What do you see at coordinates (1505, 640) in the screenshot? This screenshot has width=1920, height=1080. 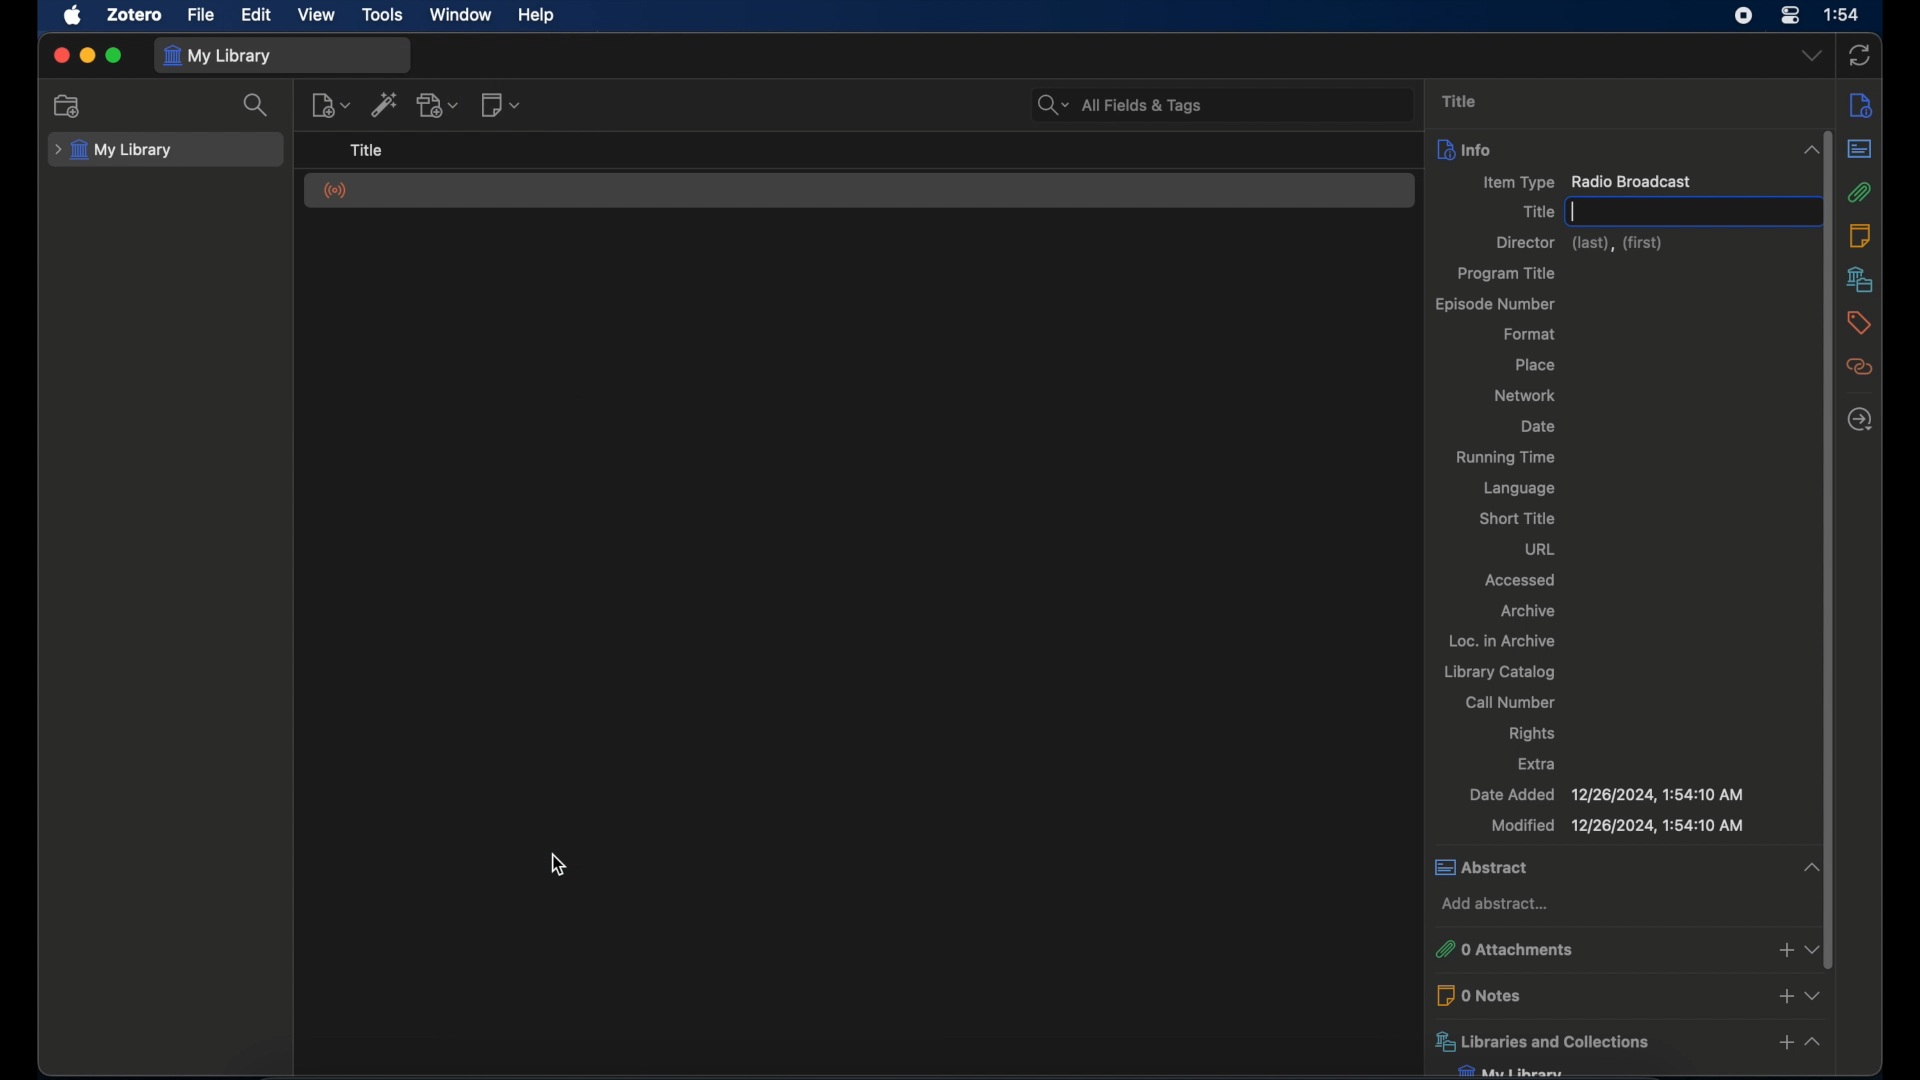 I see `loc. in archive` at bounding box center [1505, 640].